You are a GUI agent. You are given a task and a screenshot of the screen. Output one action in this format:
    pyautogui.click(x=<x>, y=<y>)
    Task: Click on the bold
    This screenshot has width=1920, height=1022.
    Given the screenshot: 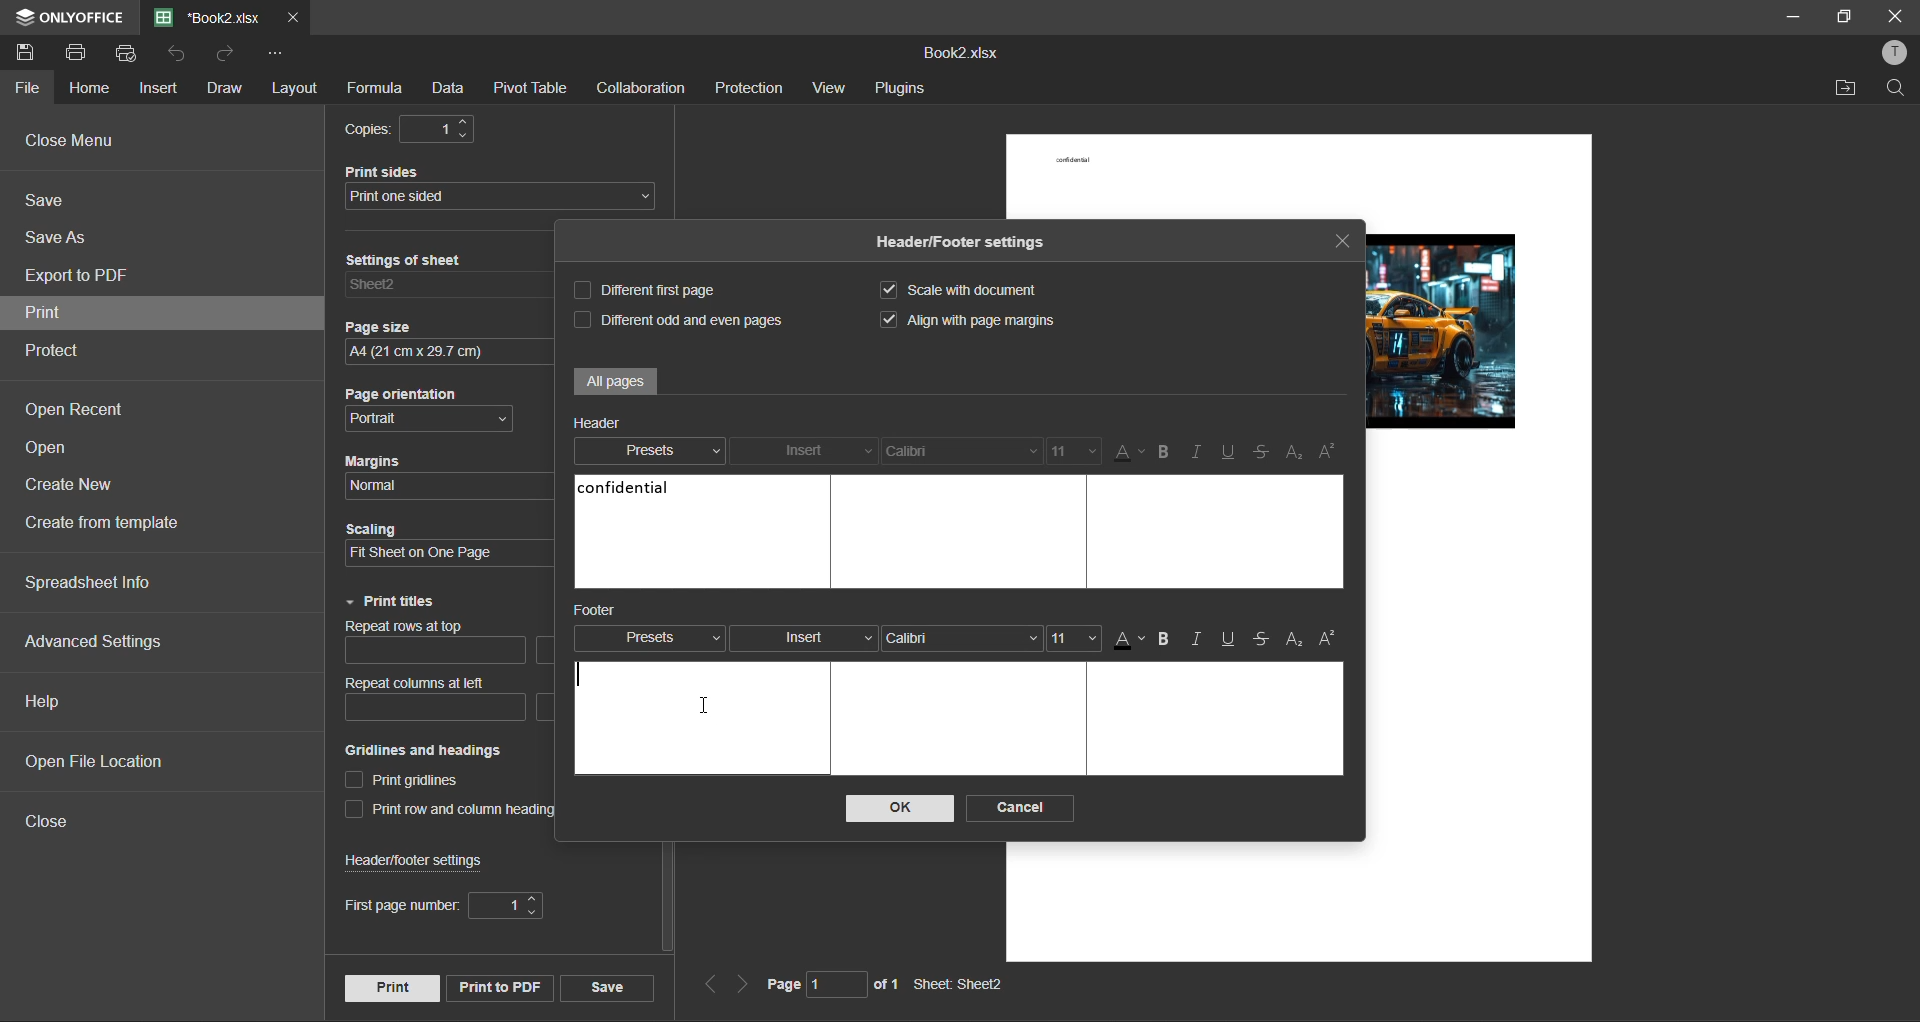 What is the action you would take?
    pyautogui.click(x=1166, y=452)
    